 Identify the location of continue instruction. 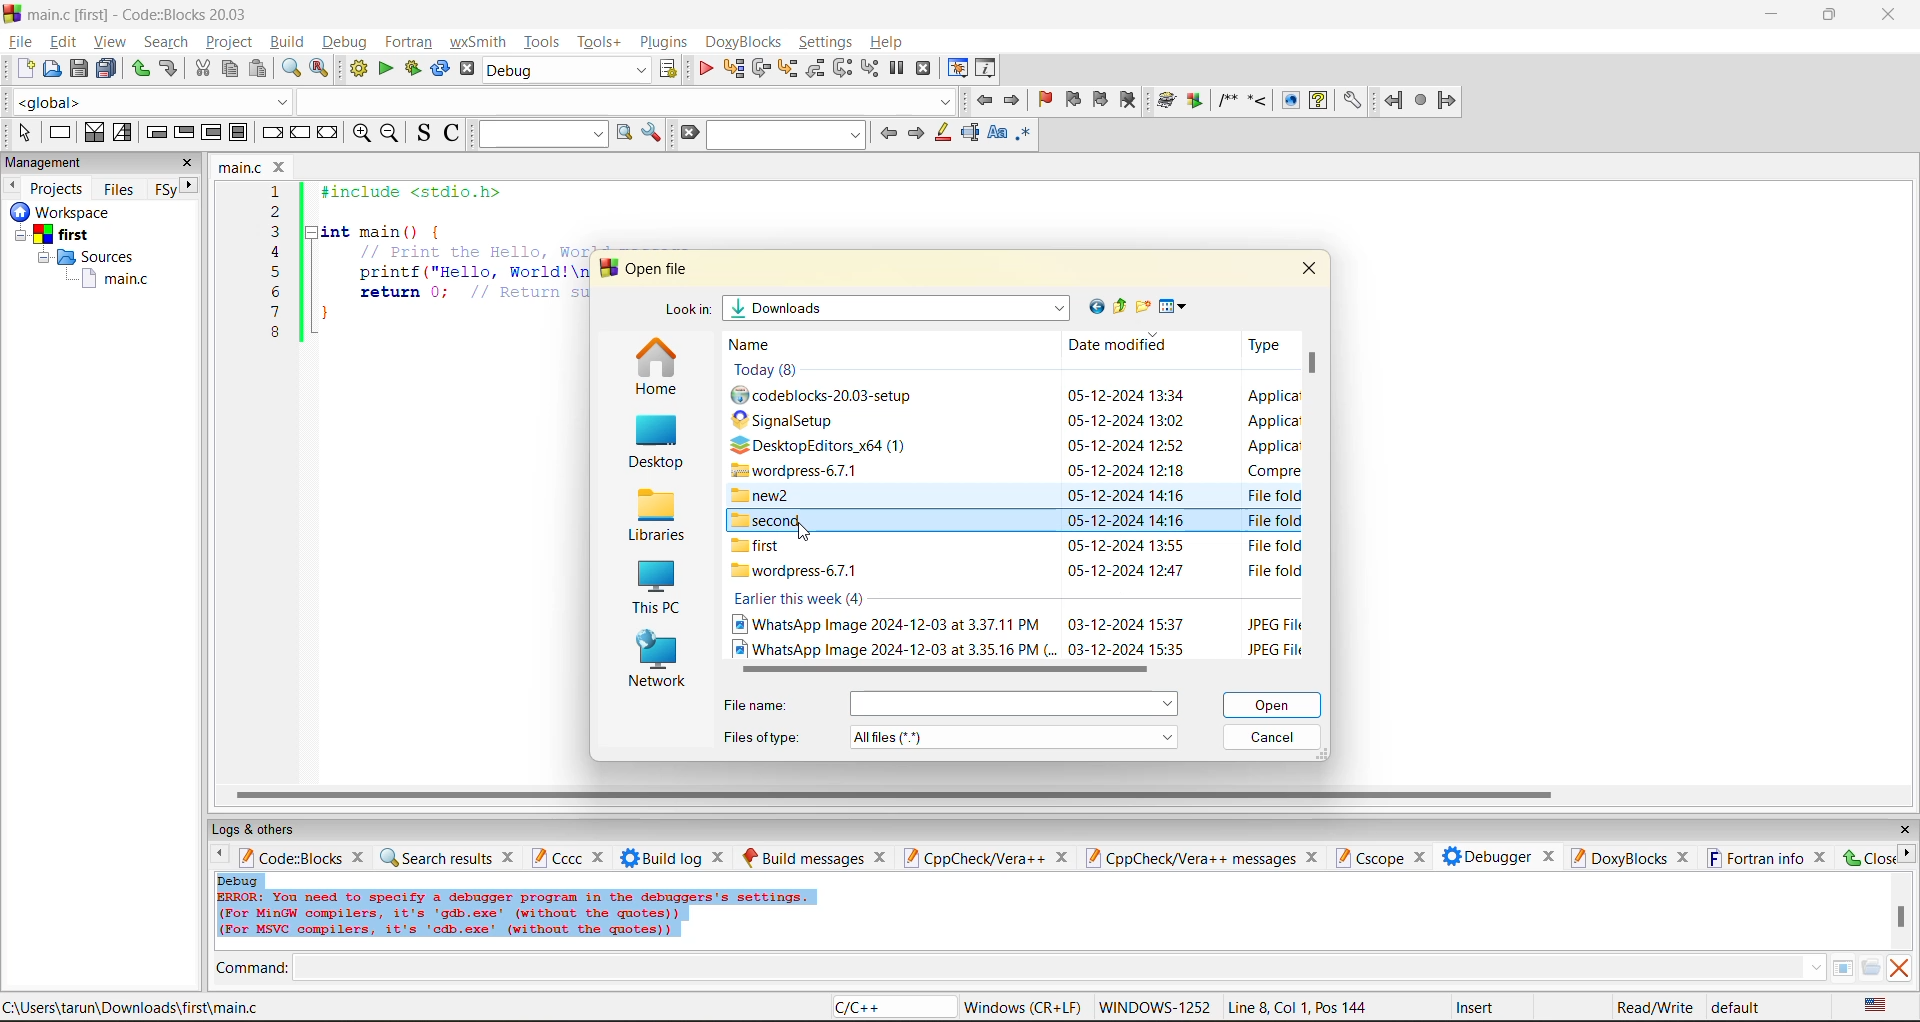
(299, 134).